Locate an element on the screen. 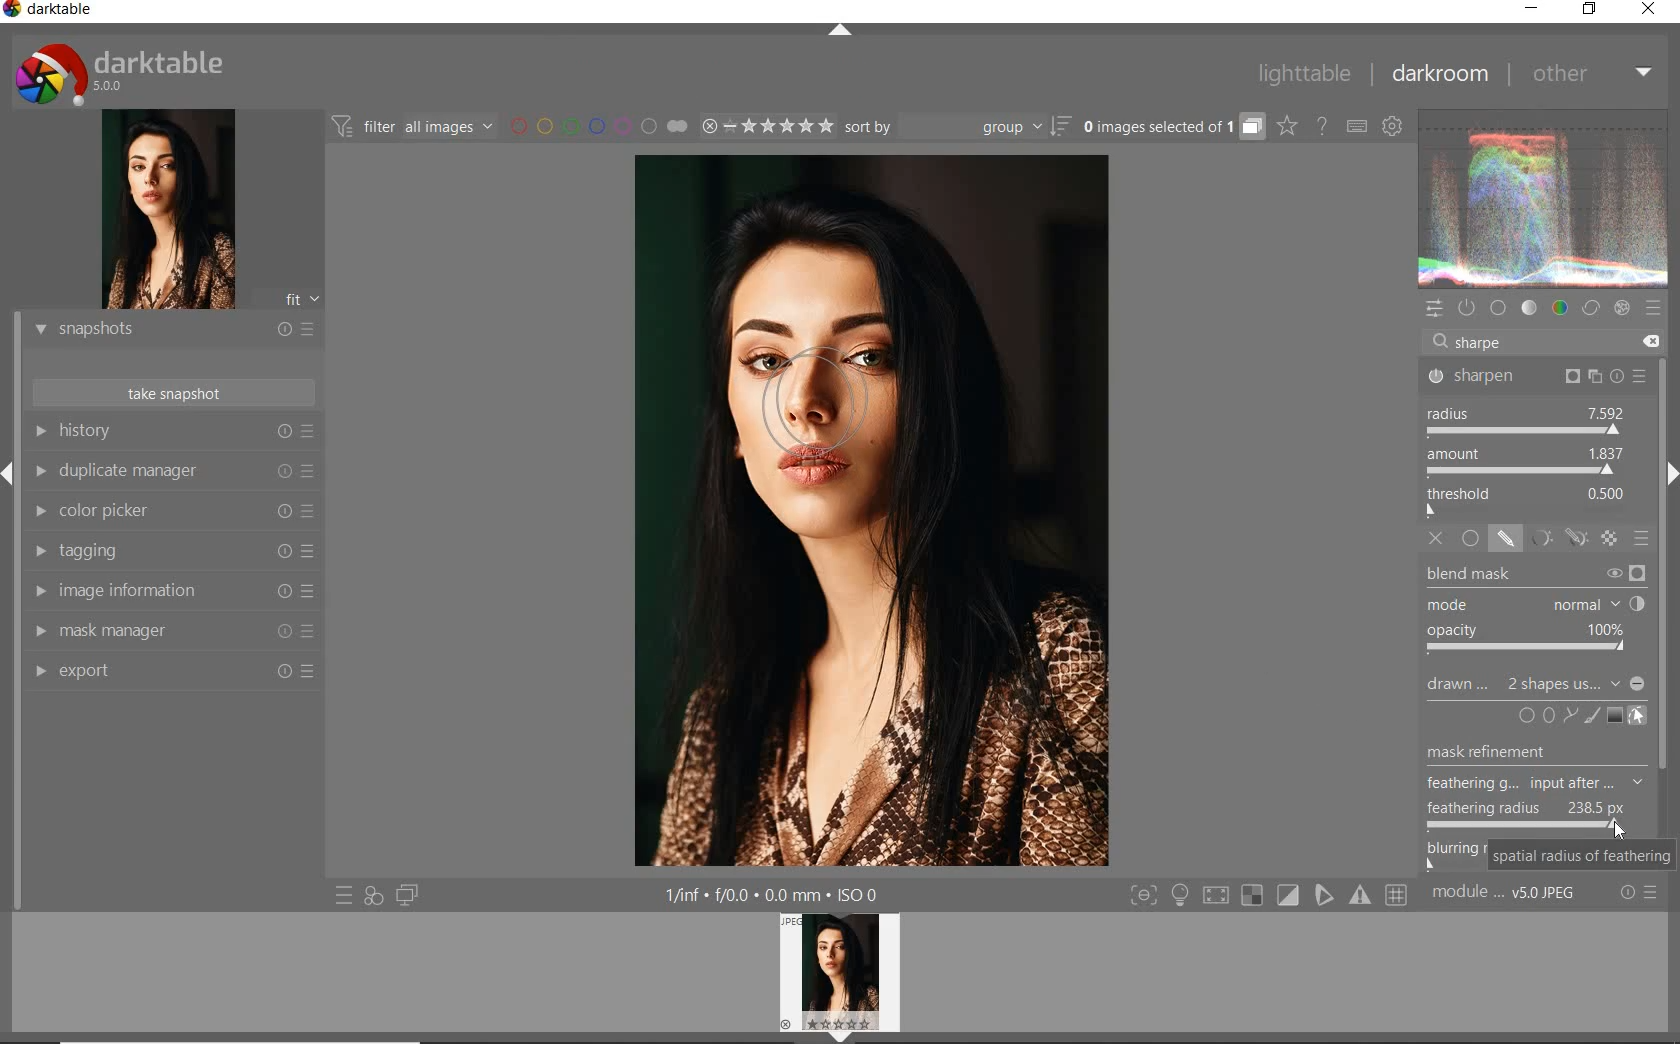 This screenshot has height=1044, width=1680. set keyboard shortcuts is located at coordinates (1355, 127).